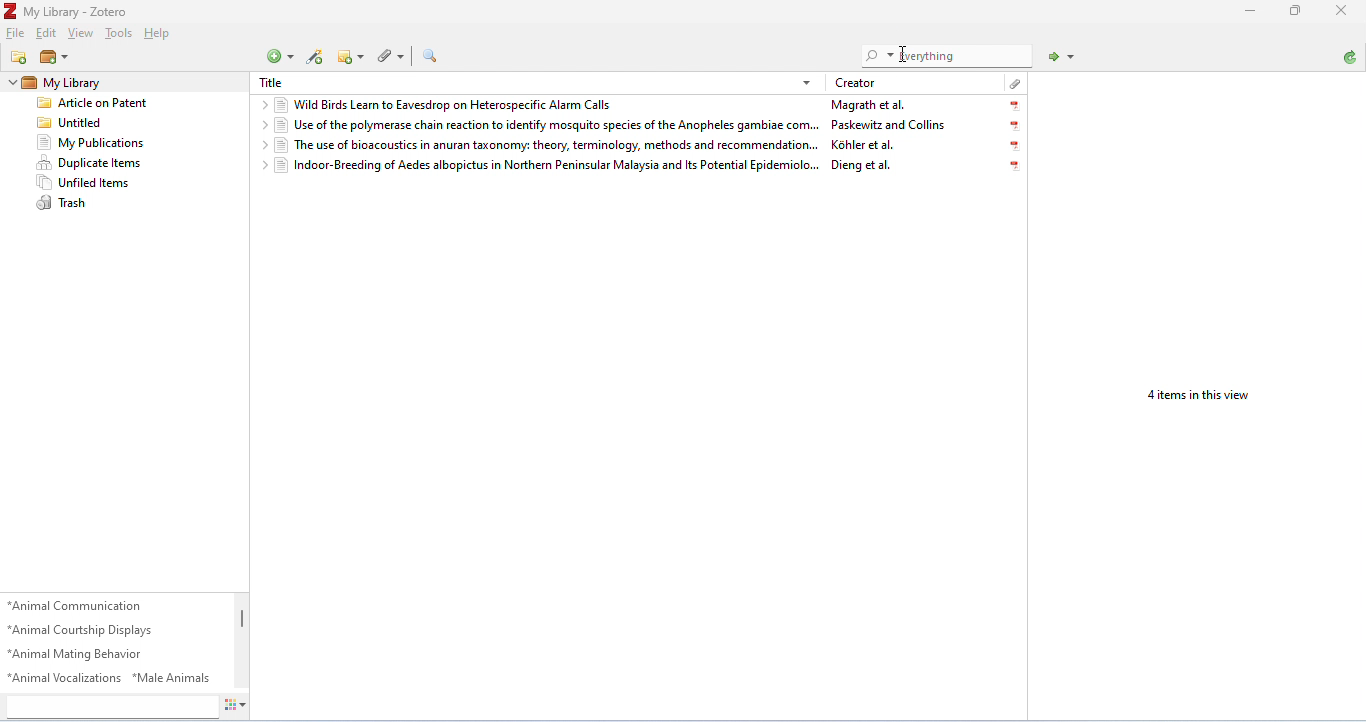 This screenshot has width=1366, height=722. What do you see at coordinates (350, 57) in the screenshot?
I see `New Note` at bounding box center [350, 57].